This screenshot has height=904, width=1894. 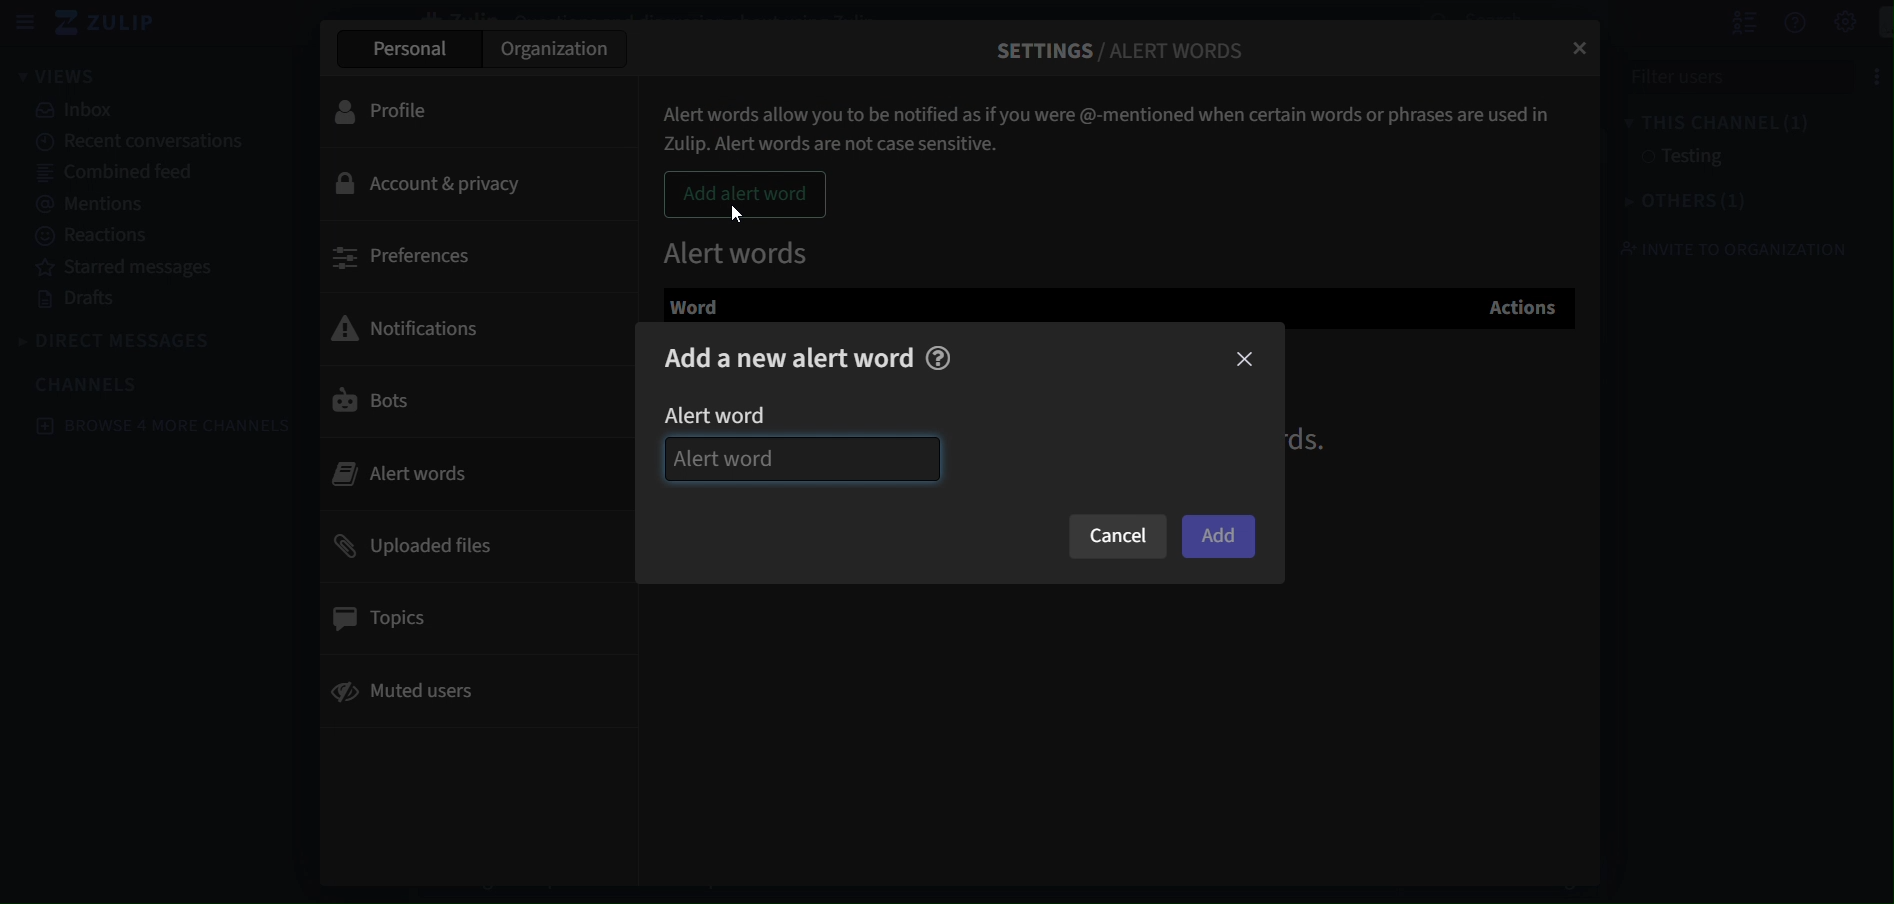 What do you see at coordinates (425, 471) in the screenshot?
I see `alert words` at bounding box center [425, 471].